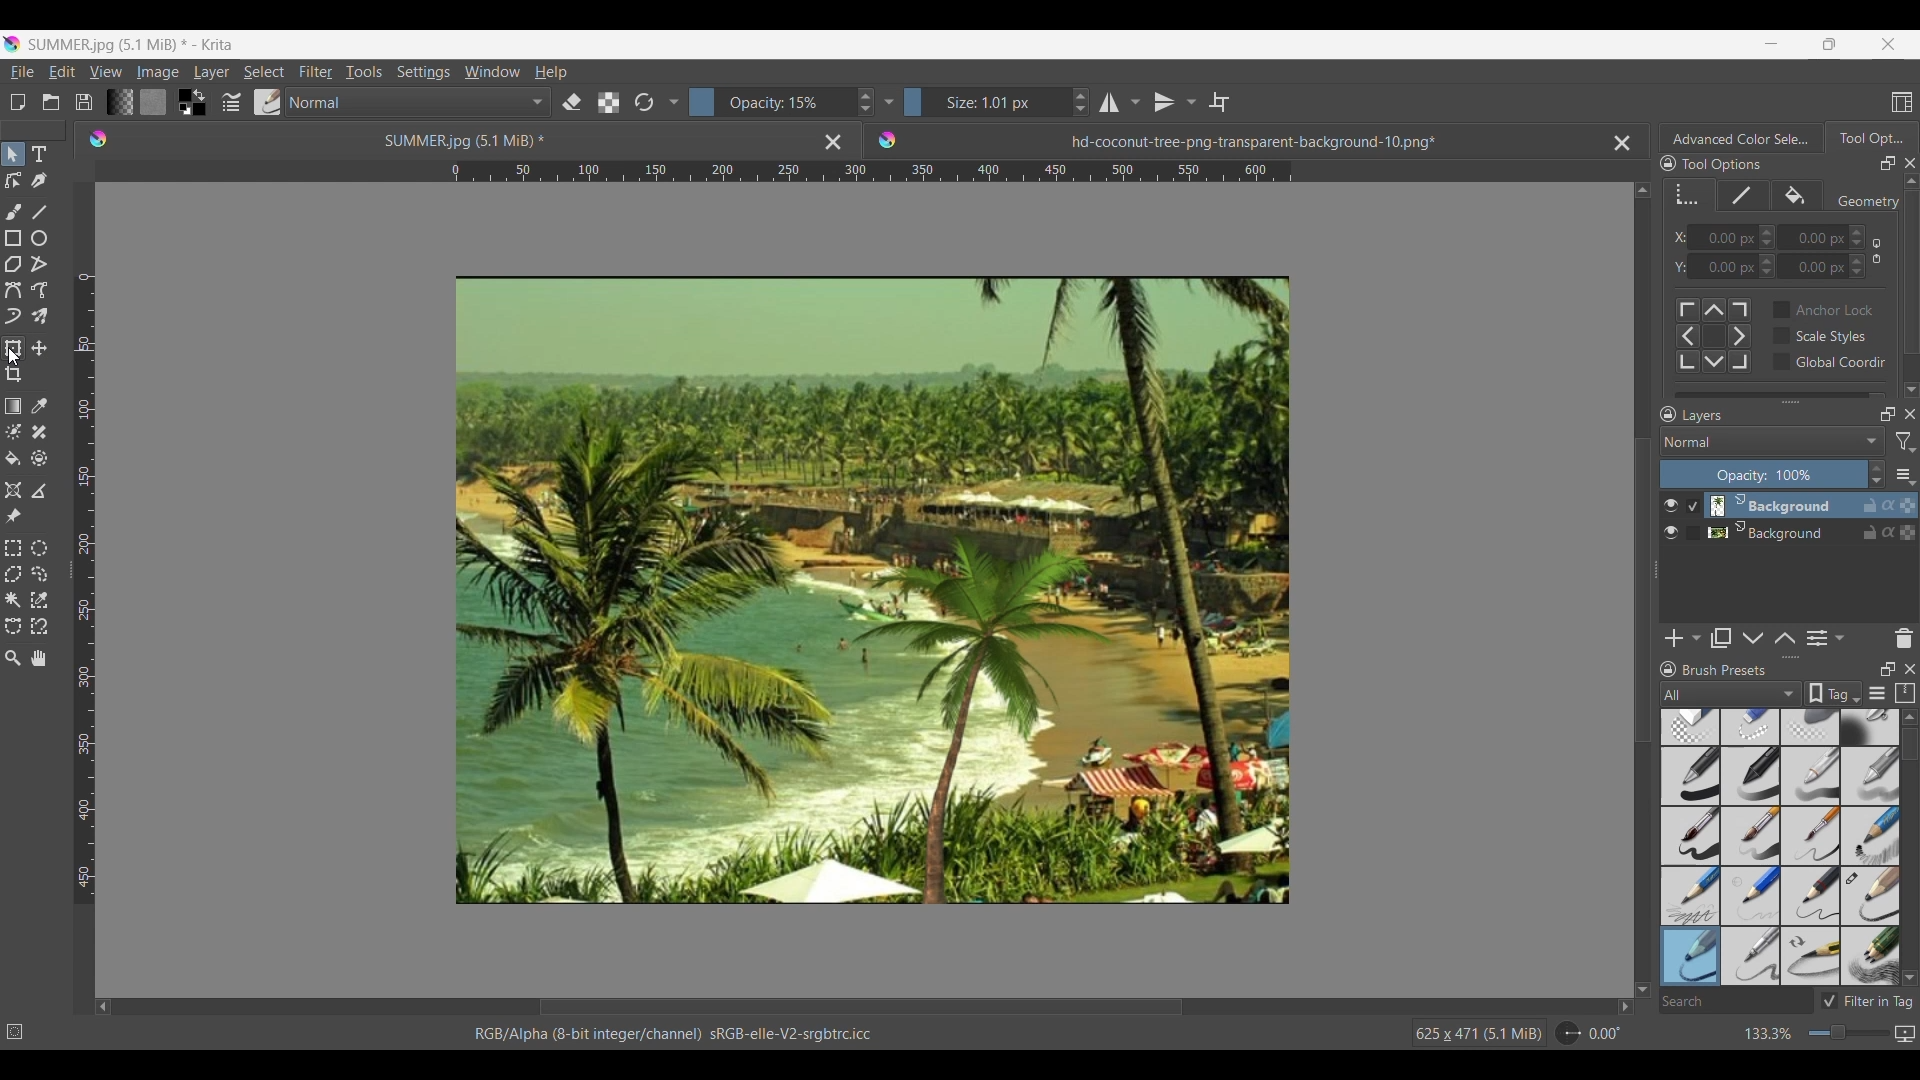  What do you see at coordinates (673, 102) in the screenshot?
I see `Consolidated toolbar` at bounding box center [673, 102].